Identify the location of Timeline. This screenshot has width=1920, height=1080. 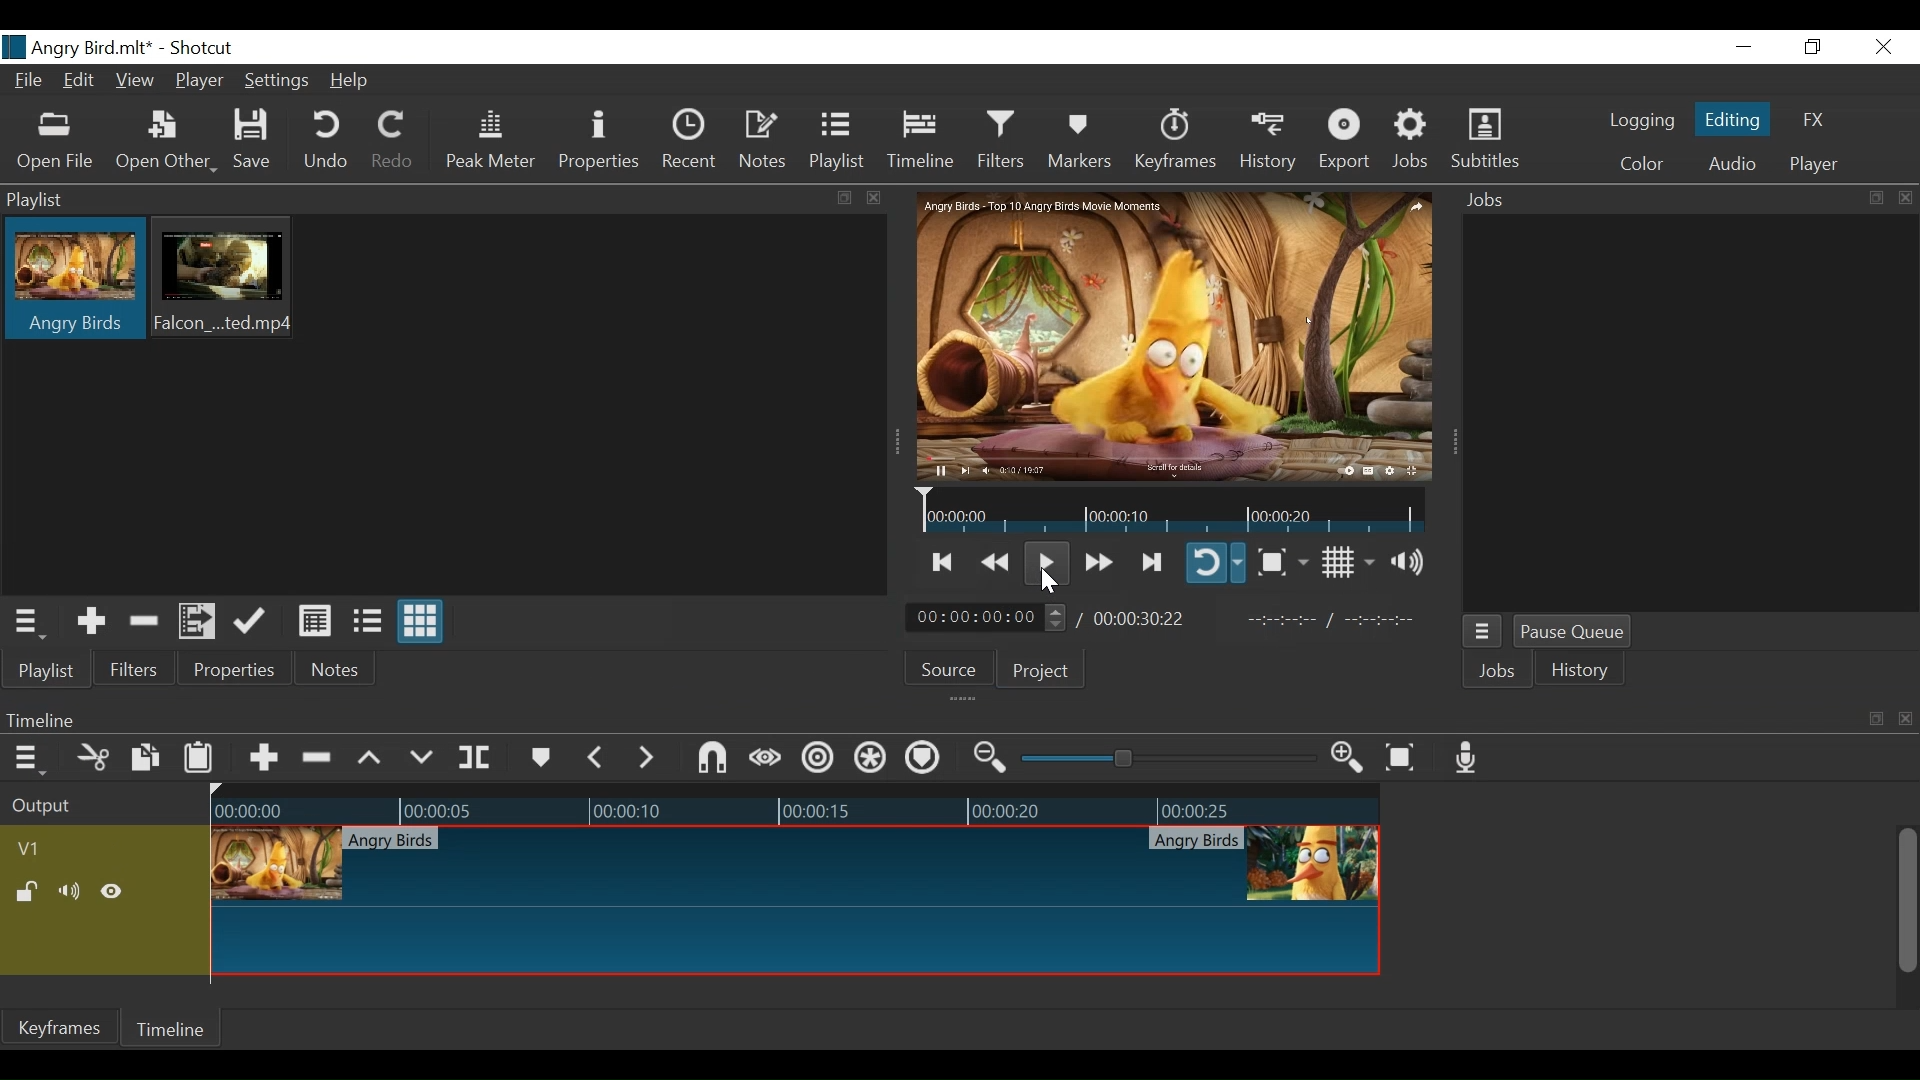
(1173, 510).